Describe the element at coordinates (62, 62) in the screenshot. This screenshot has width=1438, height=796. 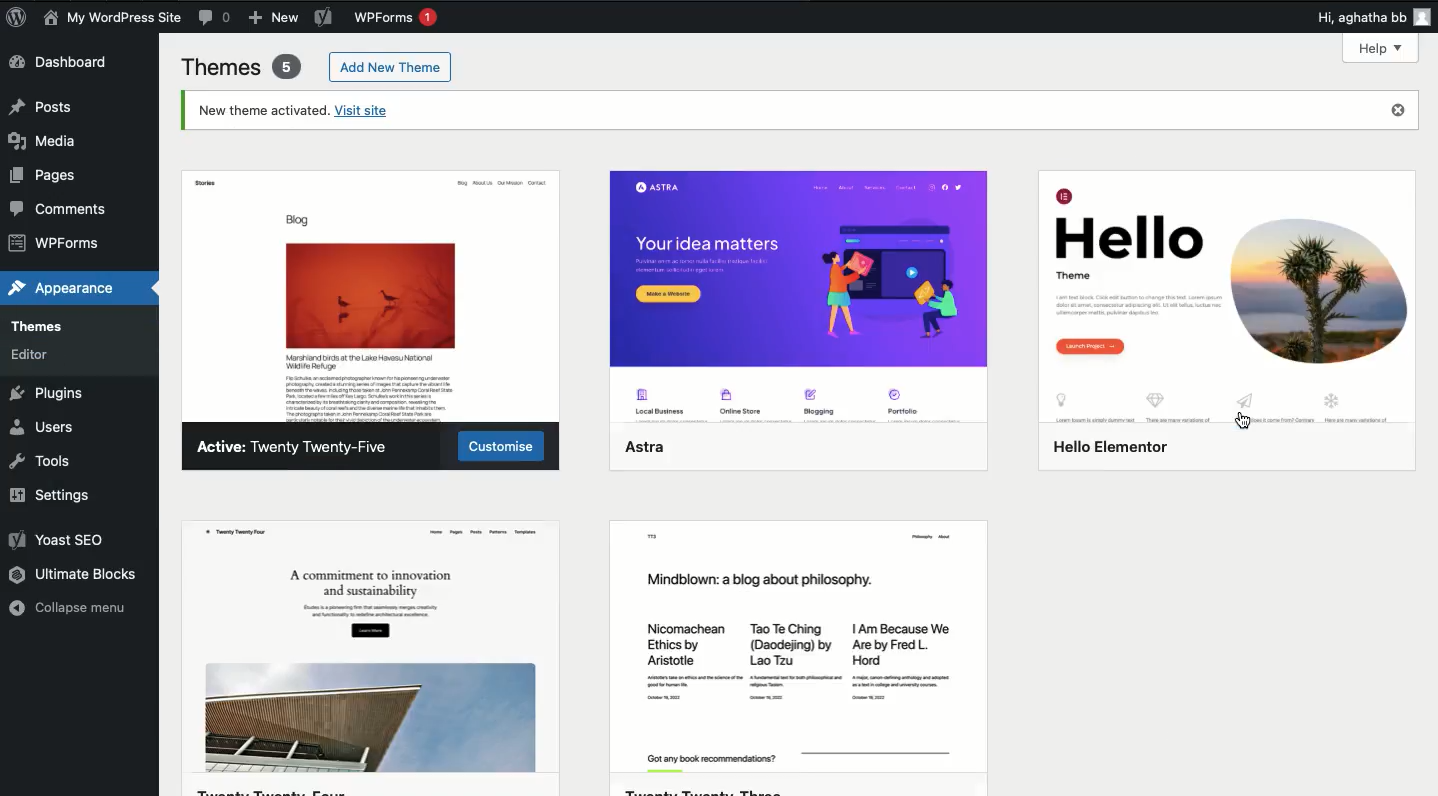
I see `Dashboard` at that location.